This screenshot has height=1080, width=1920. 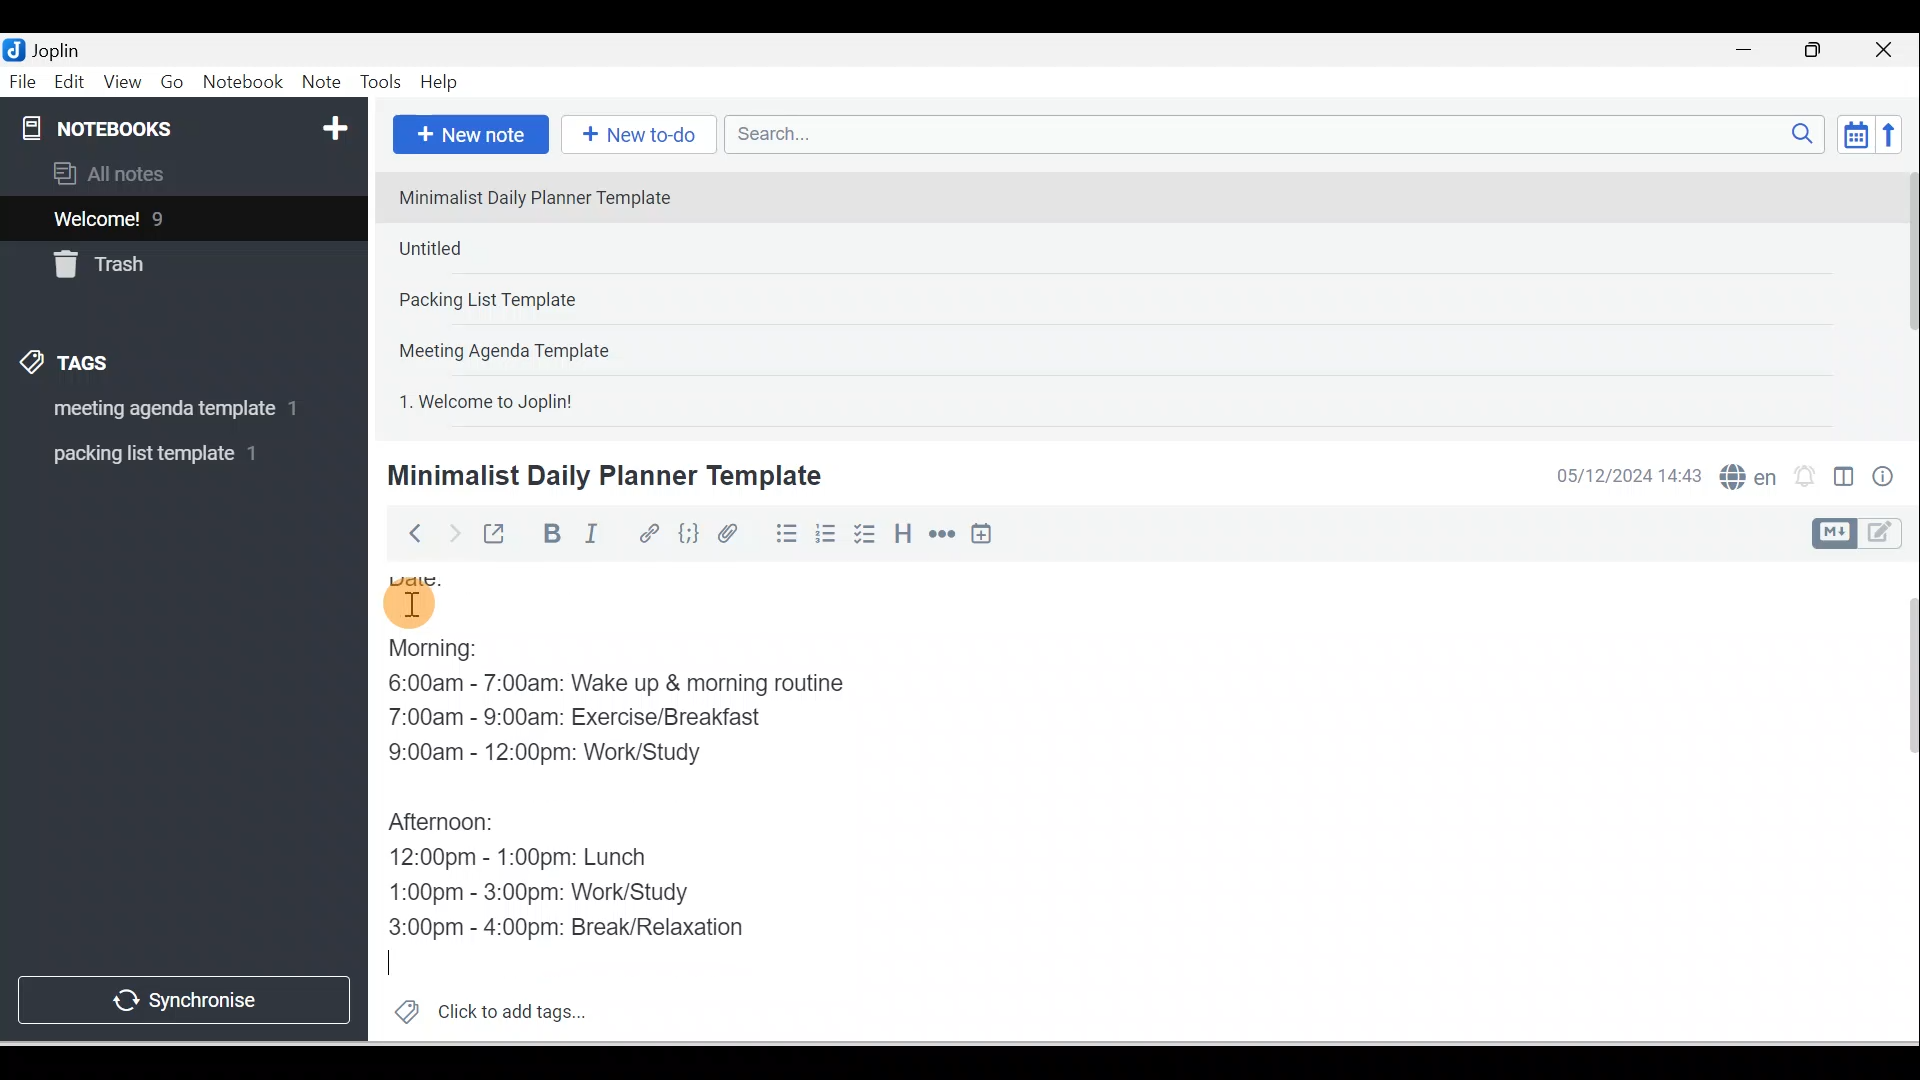 What do you see at coordinates (634, 136) in the screenshot?
I see `New to-do` at bounding box center [634, 136].